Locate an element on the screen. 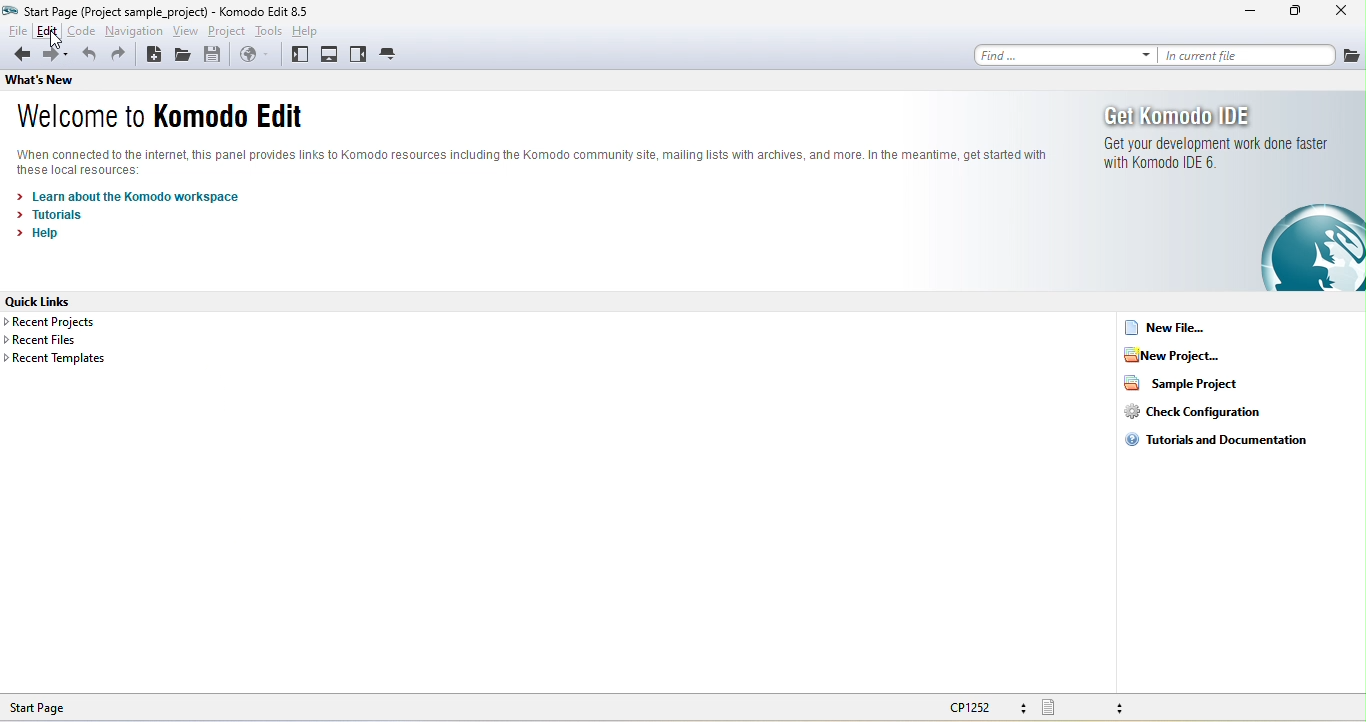  start page (project sample project)- komodo edit 8.5 is located at coordinates (160, 11).